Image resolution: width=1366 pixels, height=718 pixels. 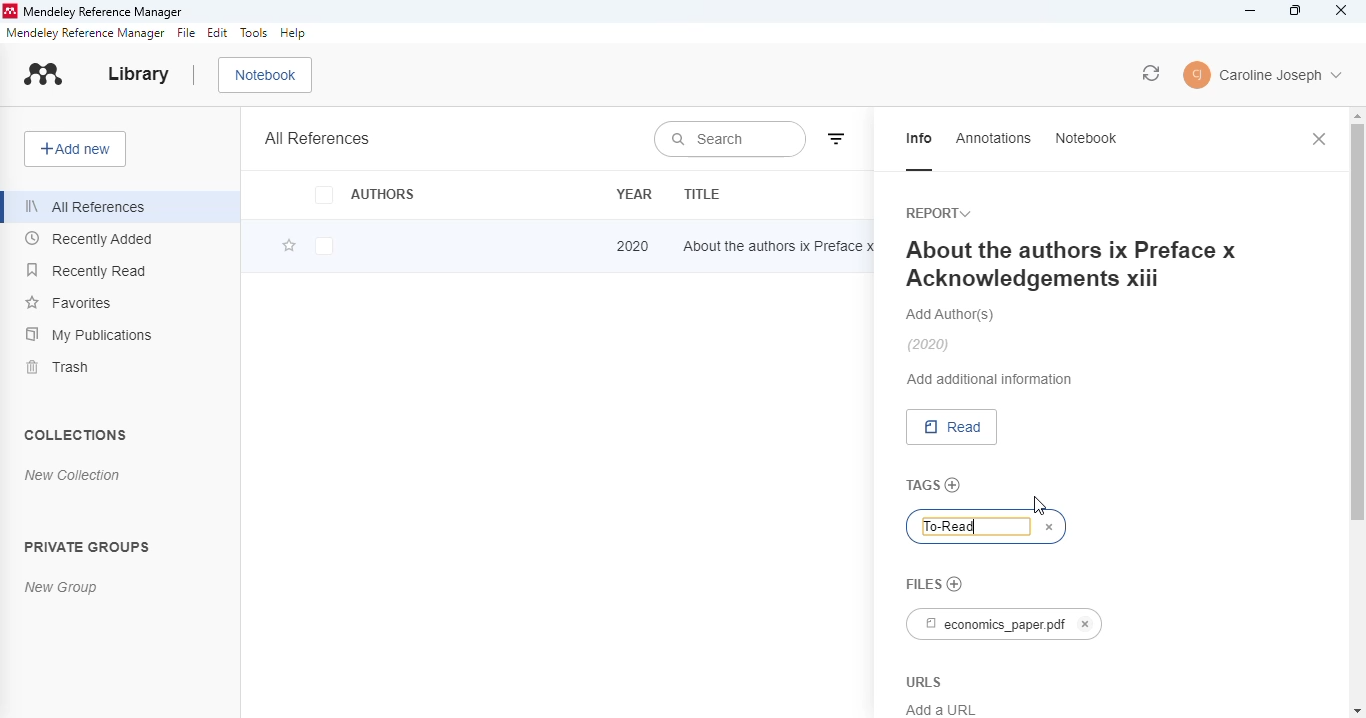 I want to click on (2020), so click(x=929, y=345).